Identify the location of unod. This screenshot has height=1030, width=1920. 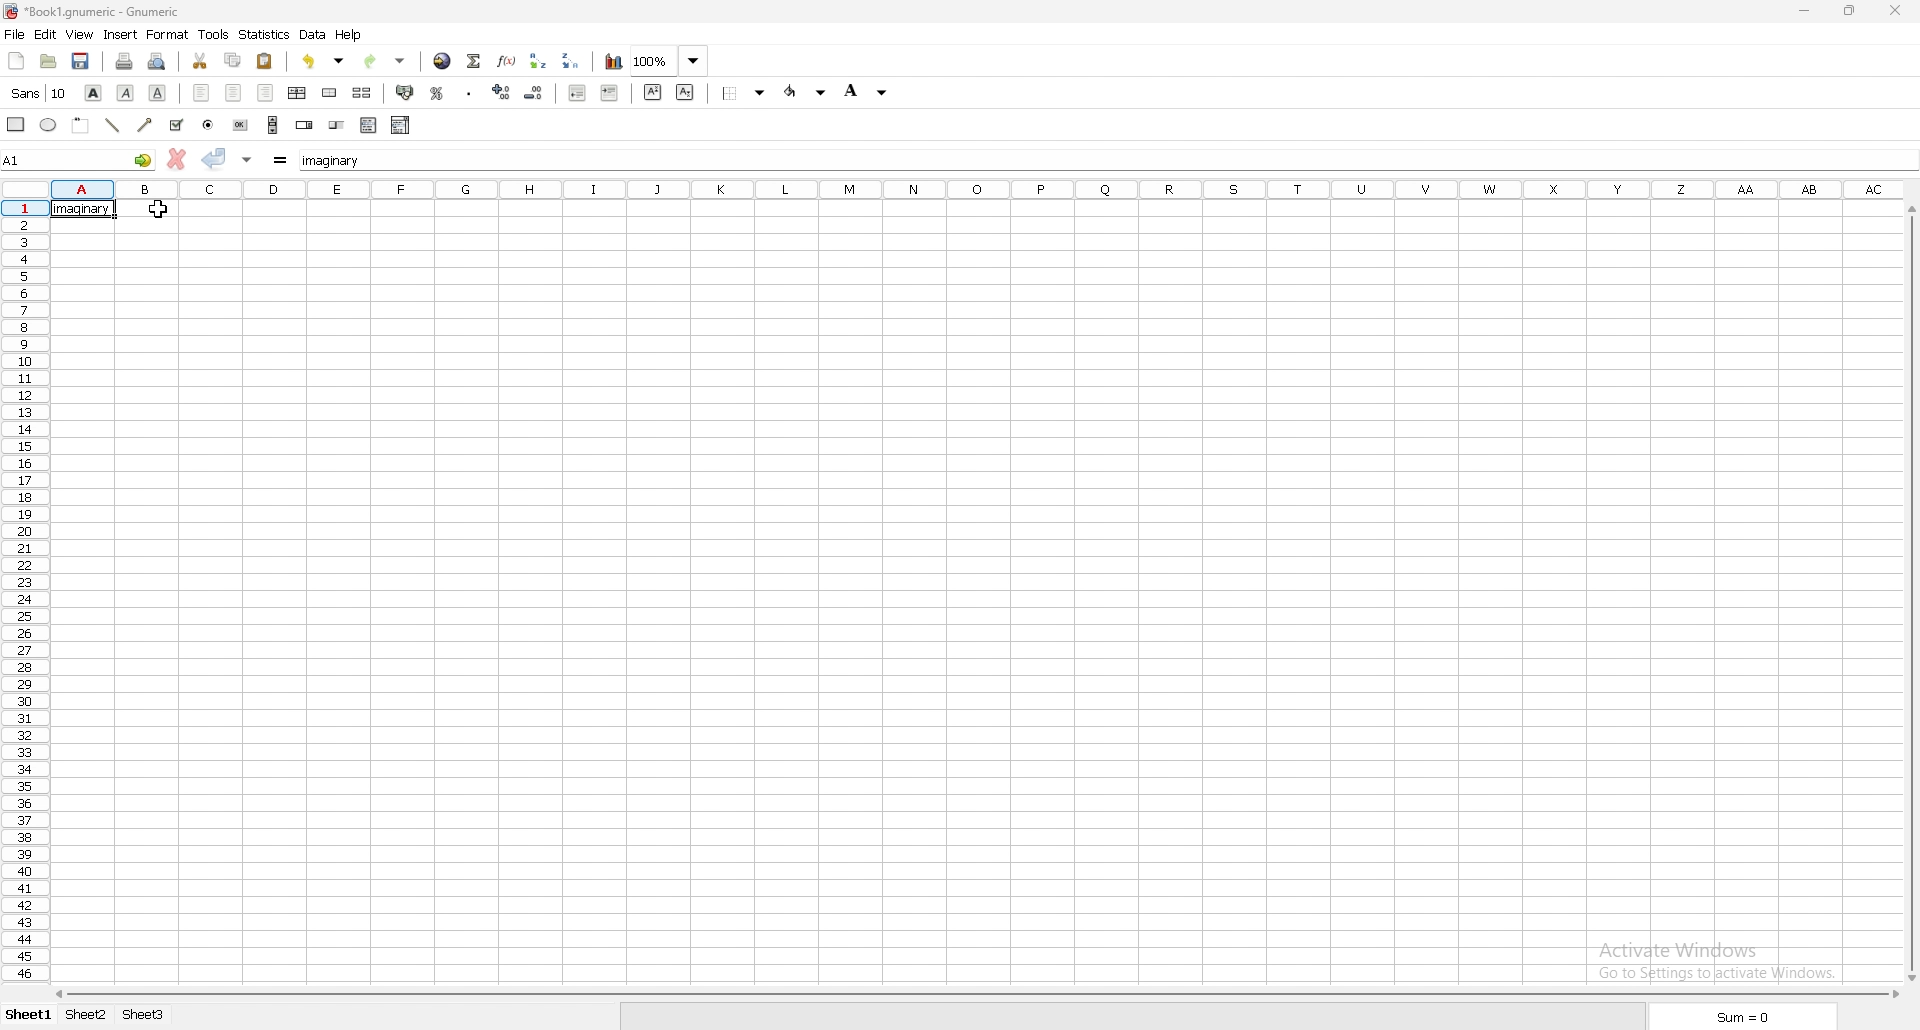
(325, 60).